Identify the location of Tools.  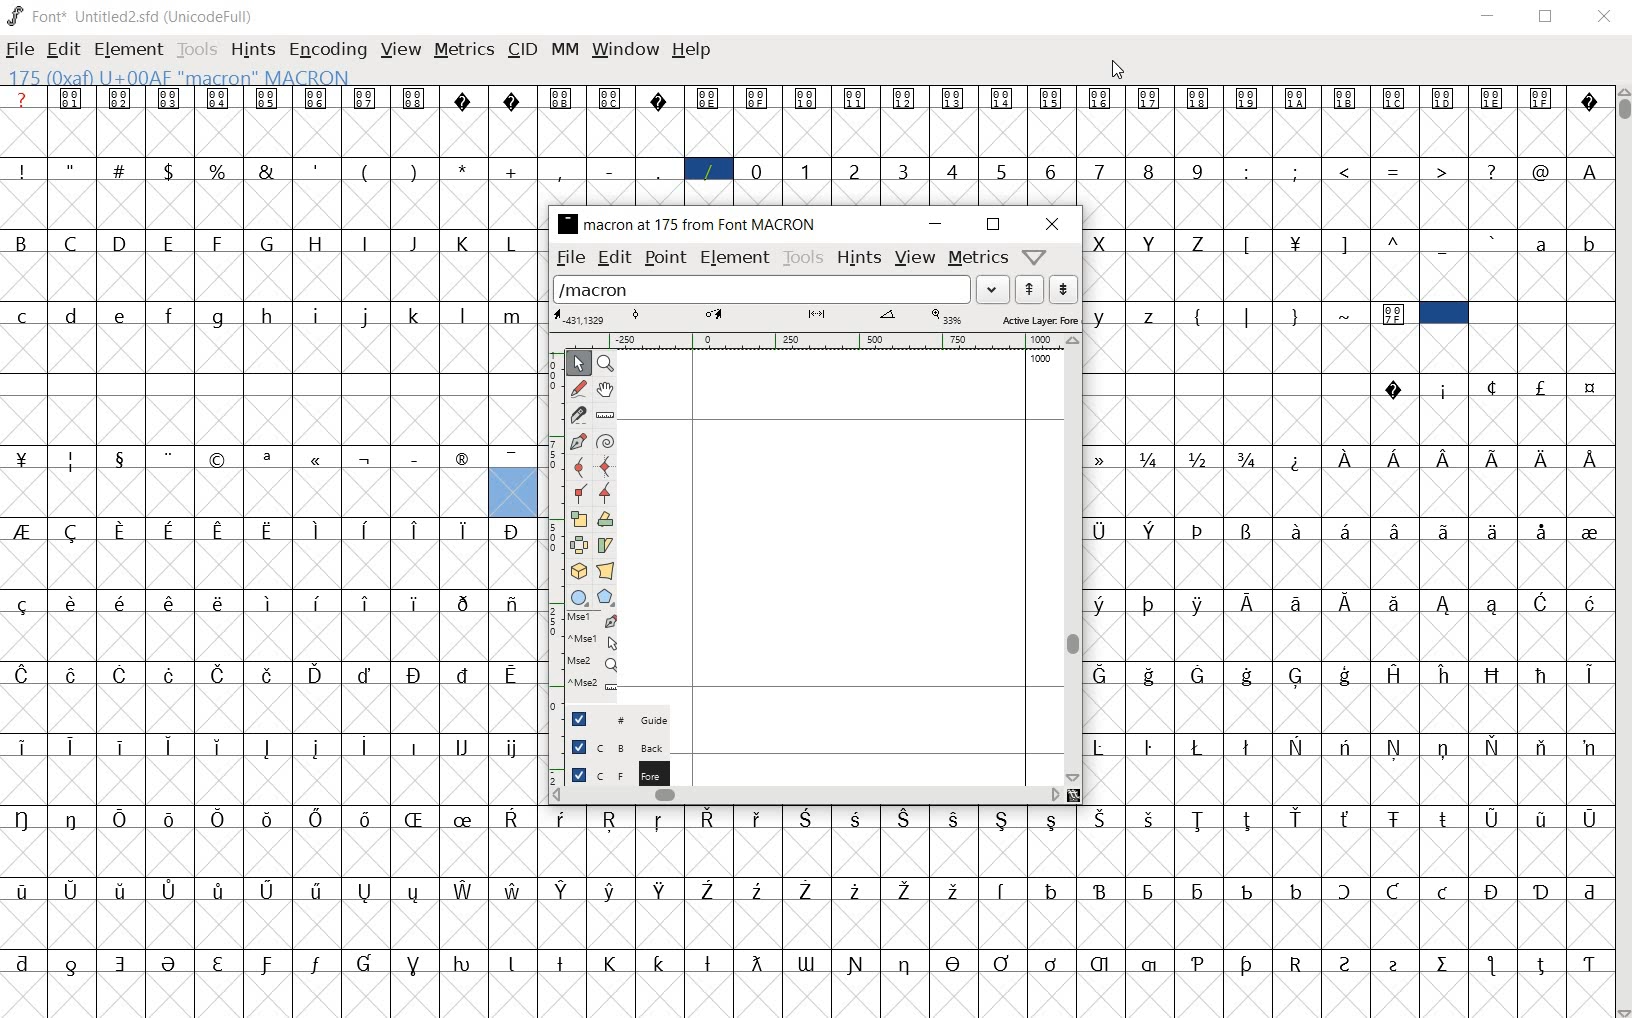
(197, 49).